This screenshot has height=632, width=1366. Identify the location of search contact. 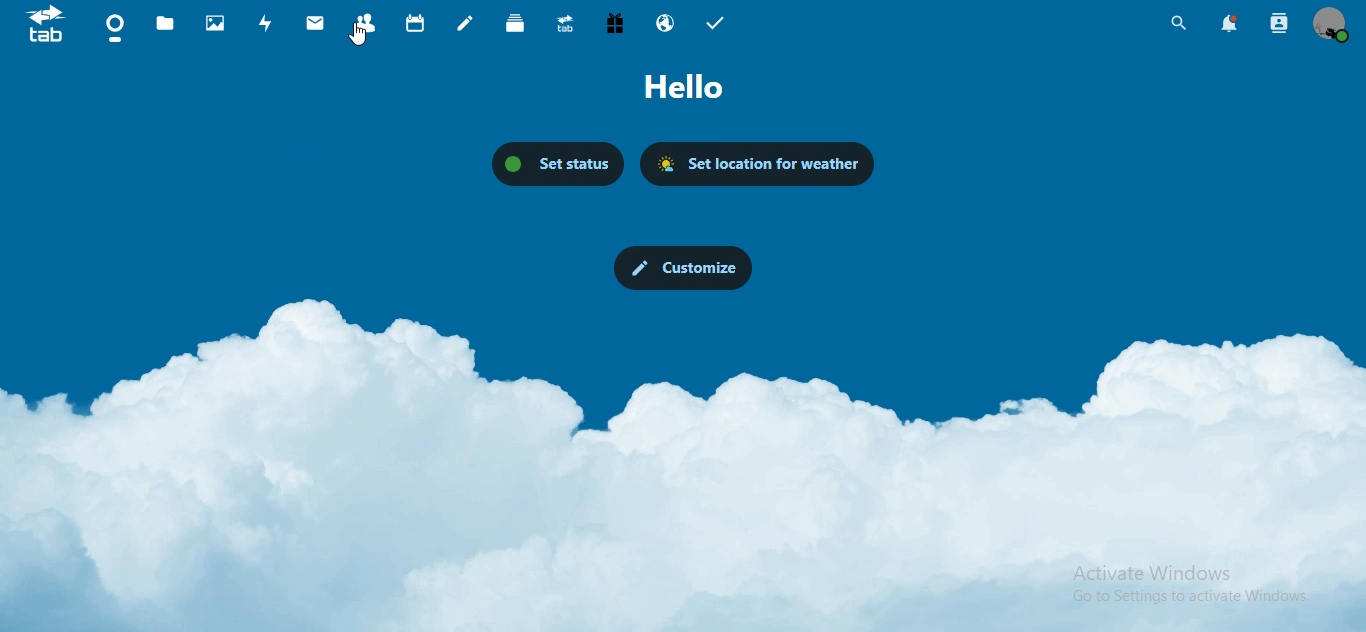
(1280, 24).